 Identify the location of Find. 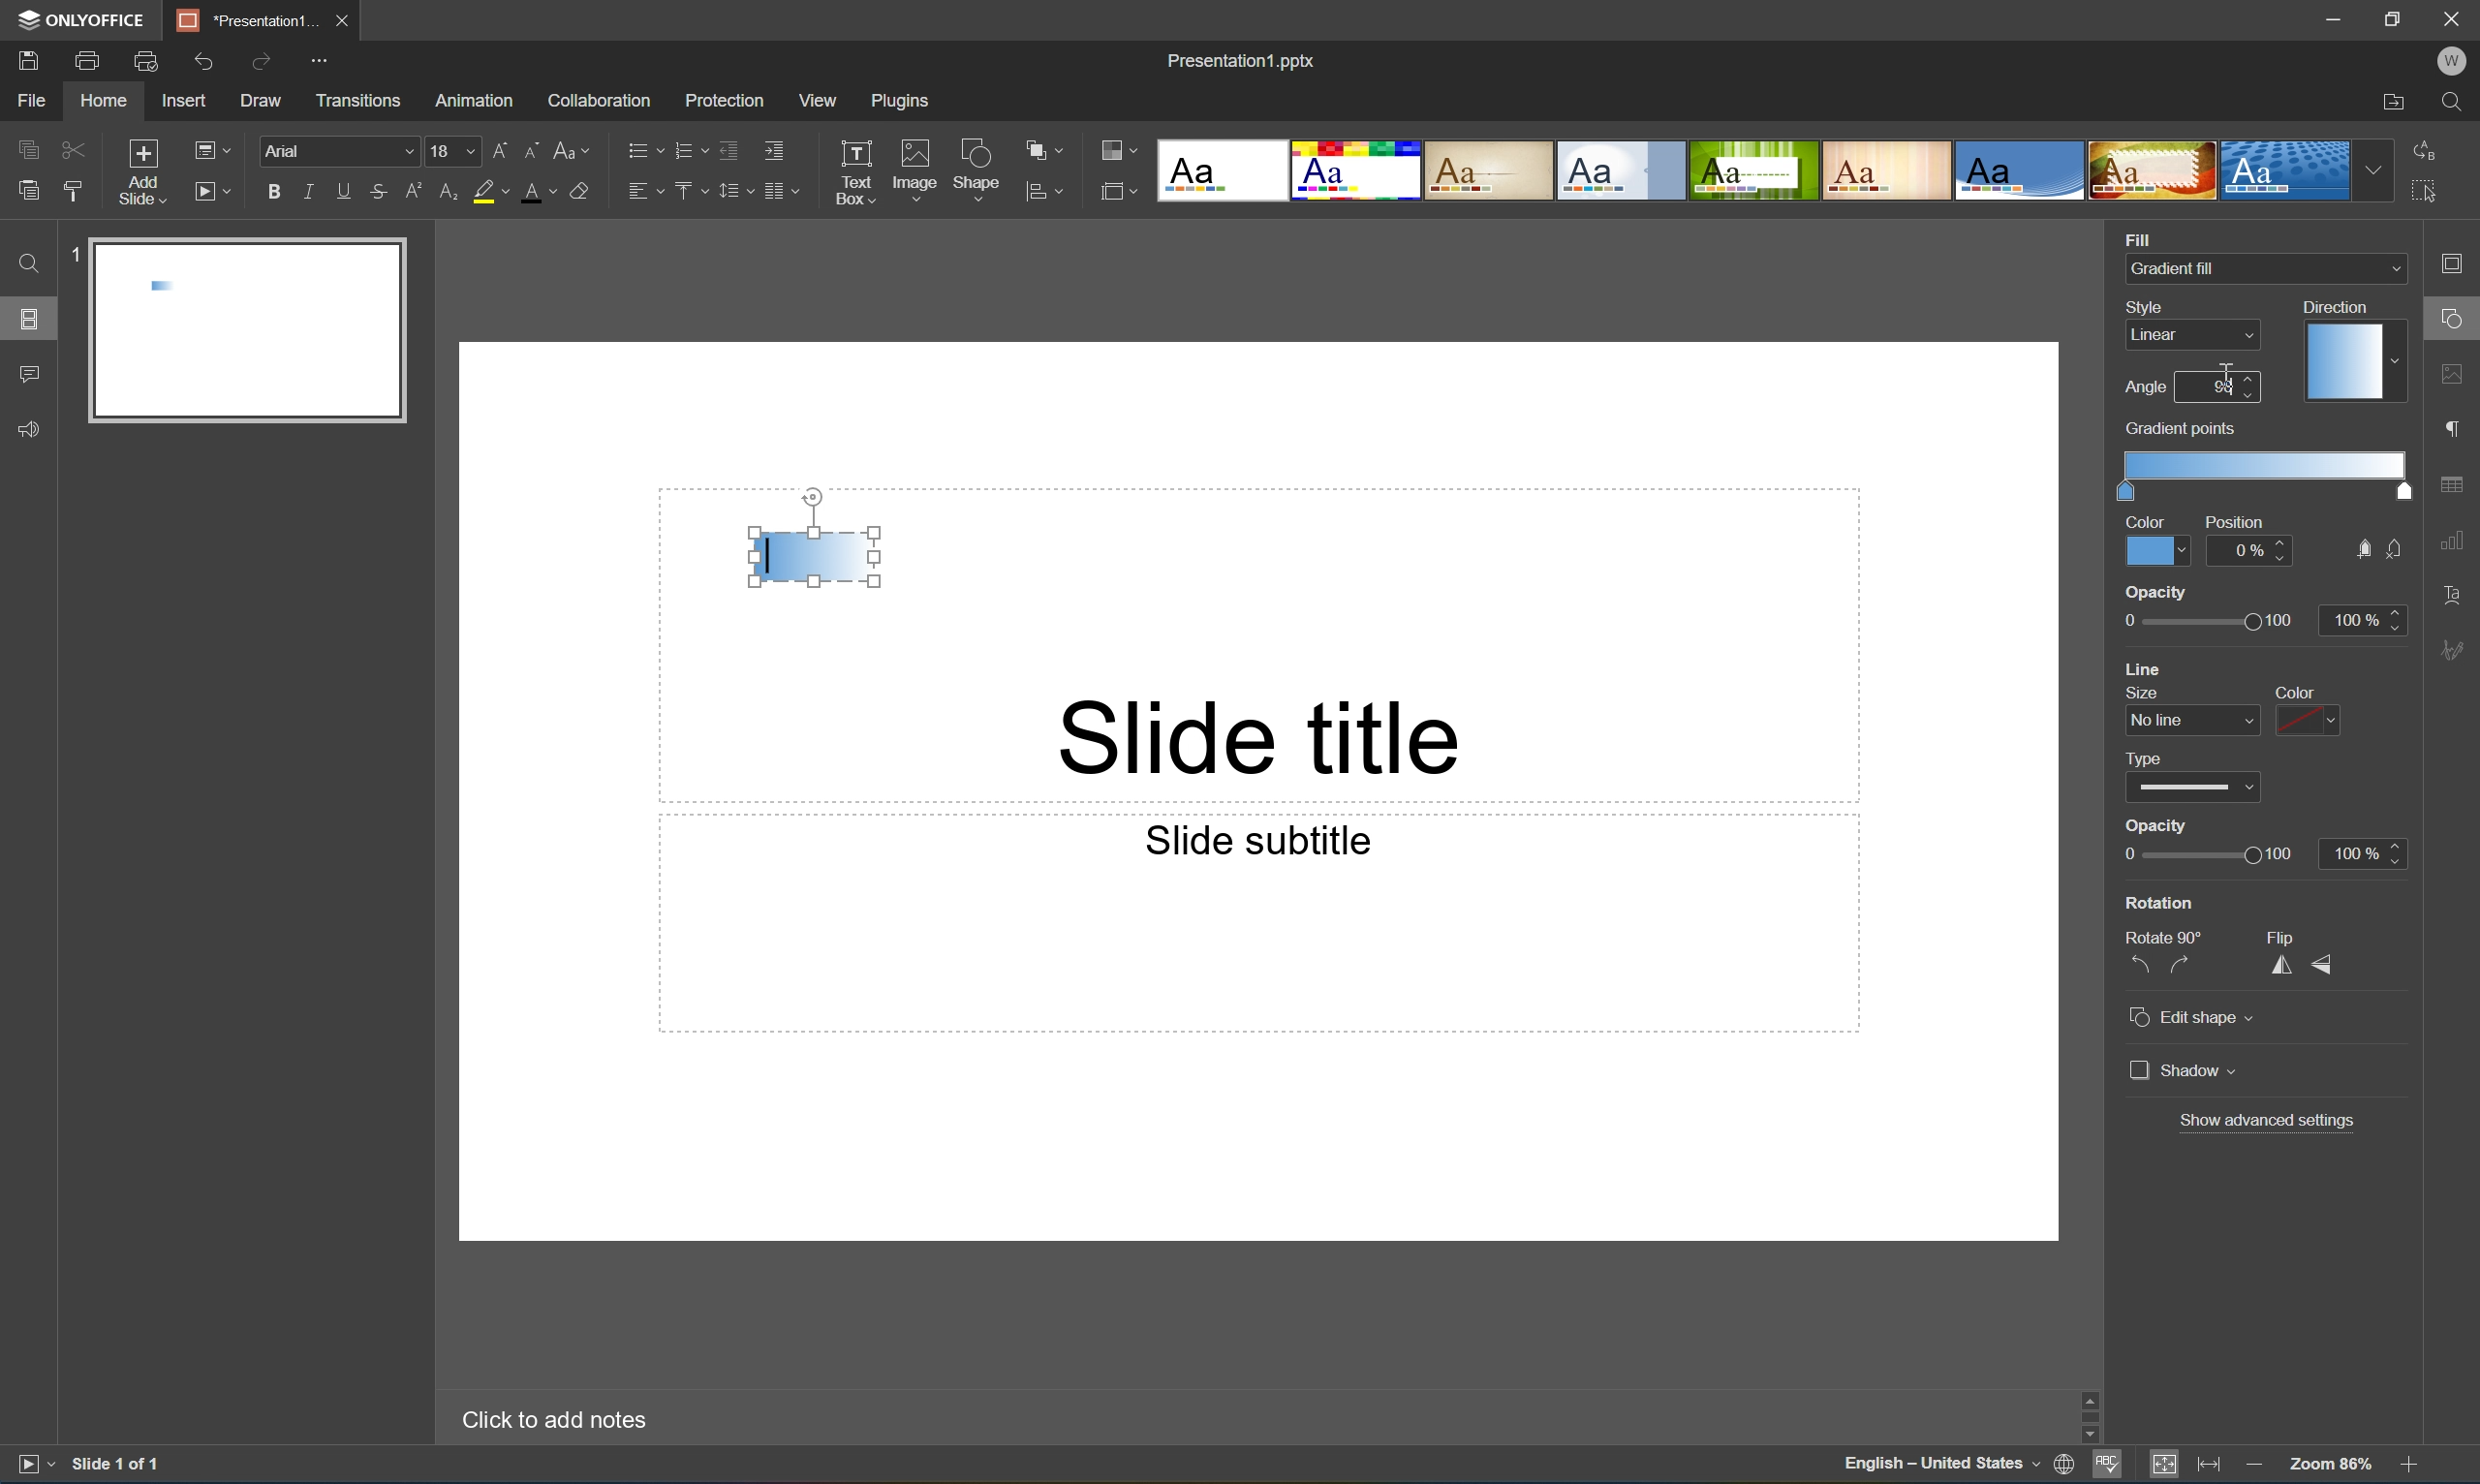
(25, 263).